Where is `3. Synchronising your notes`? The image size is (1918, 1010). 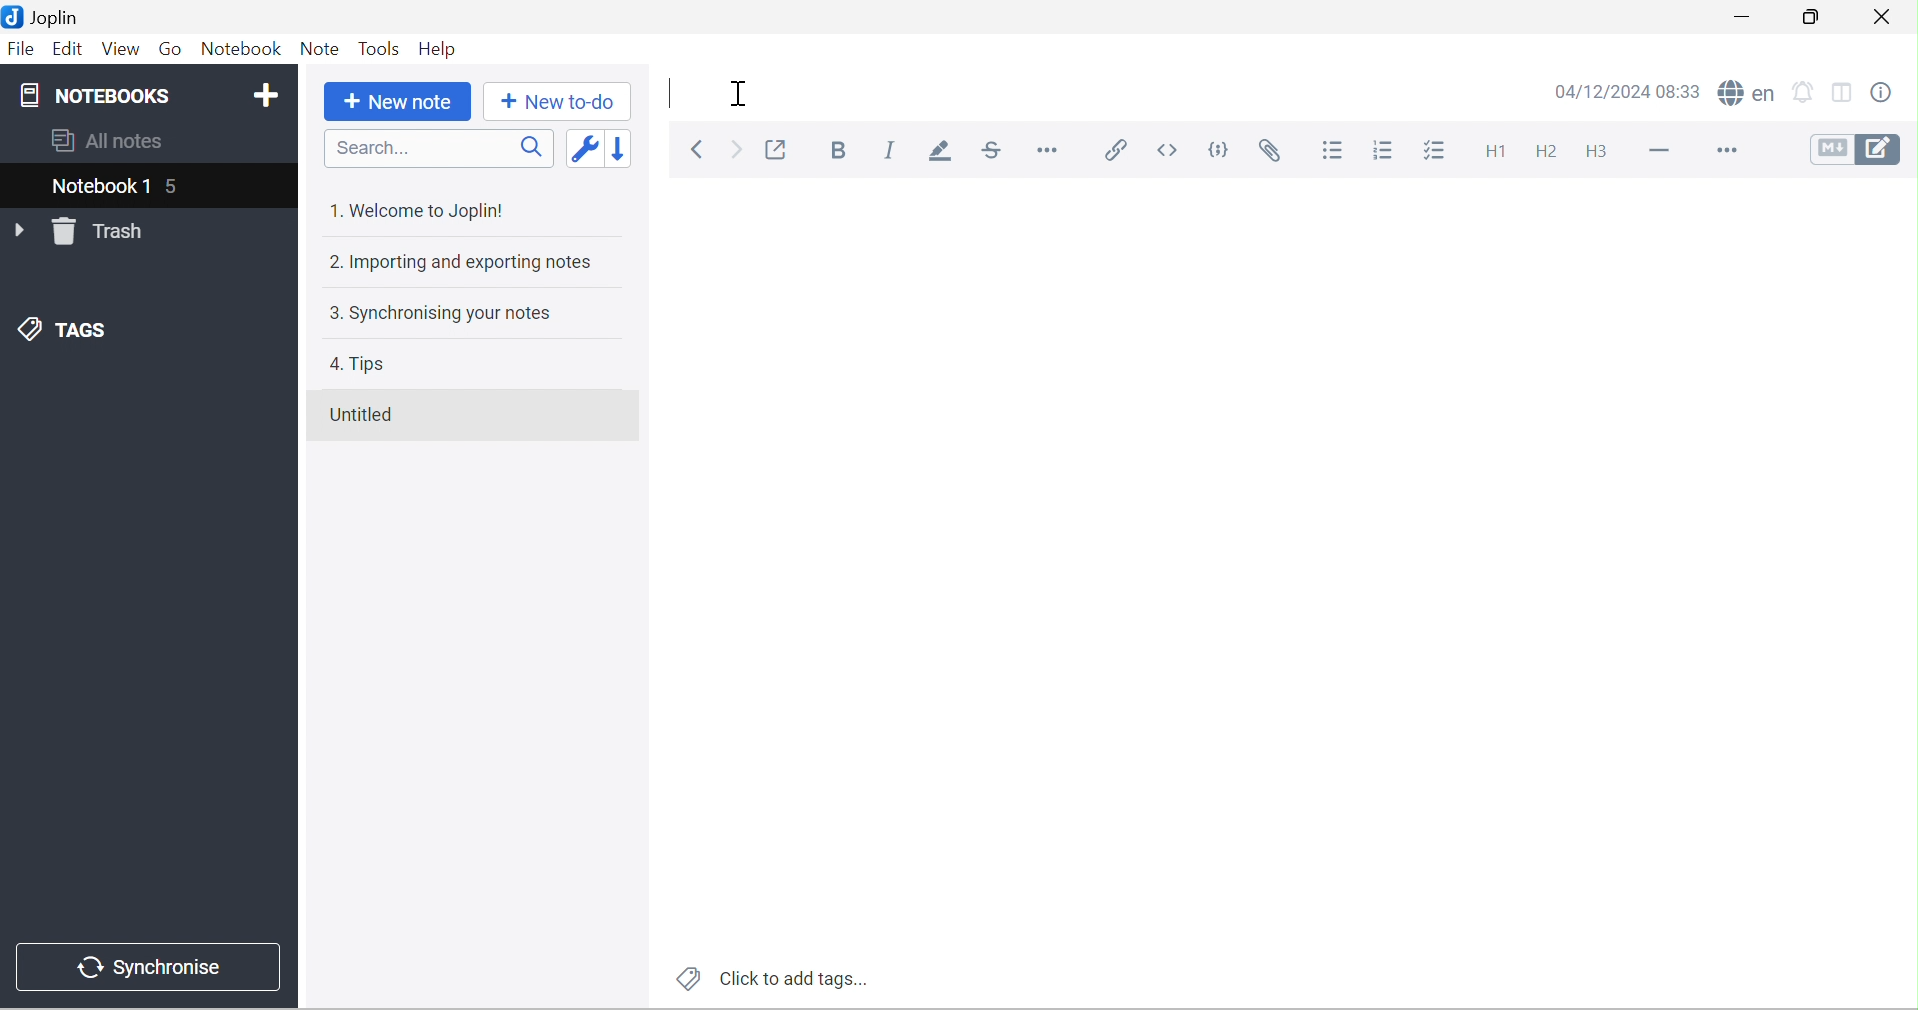 3. Synchronising your notes is located at coordinates (445, 317).